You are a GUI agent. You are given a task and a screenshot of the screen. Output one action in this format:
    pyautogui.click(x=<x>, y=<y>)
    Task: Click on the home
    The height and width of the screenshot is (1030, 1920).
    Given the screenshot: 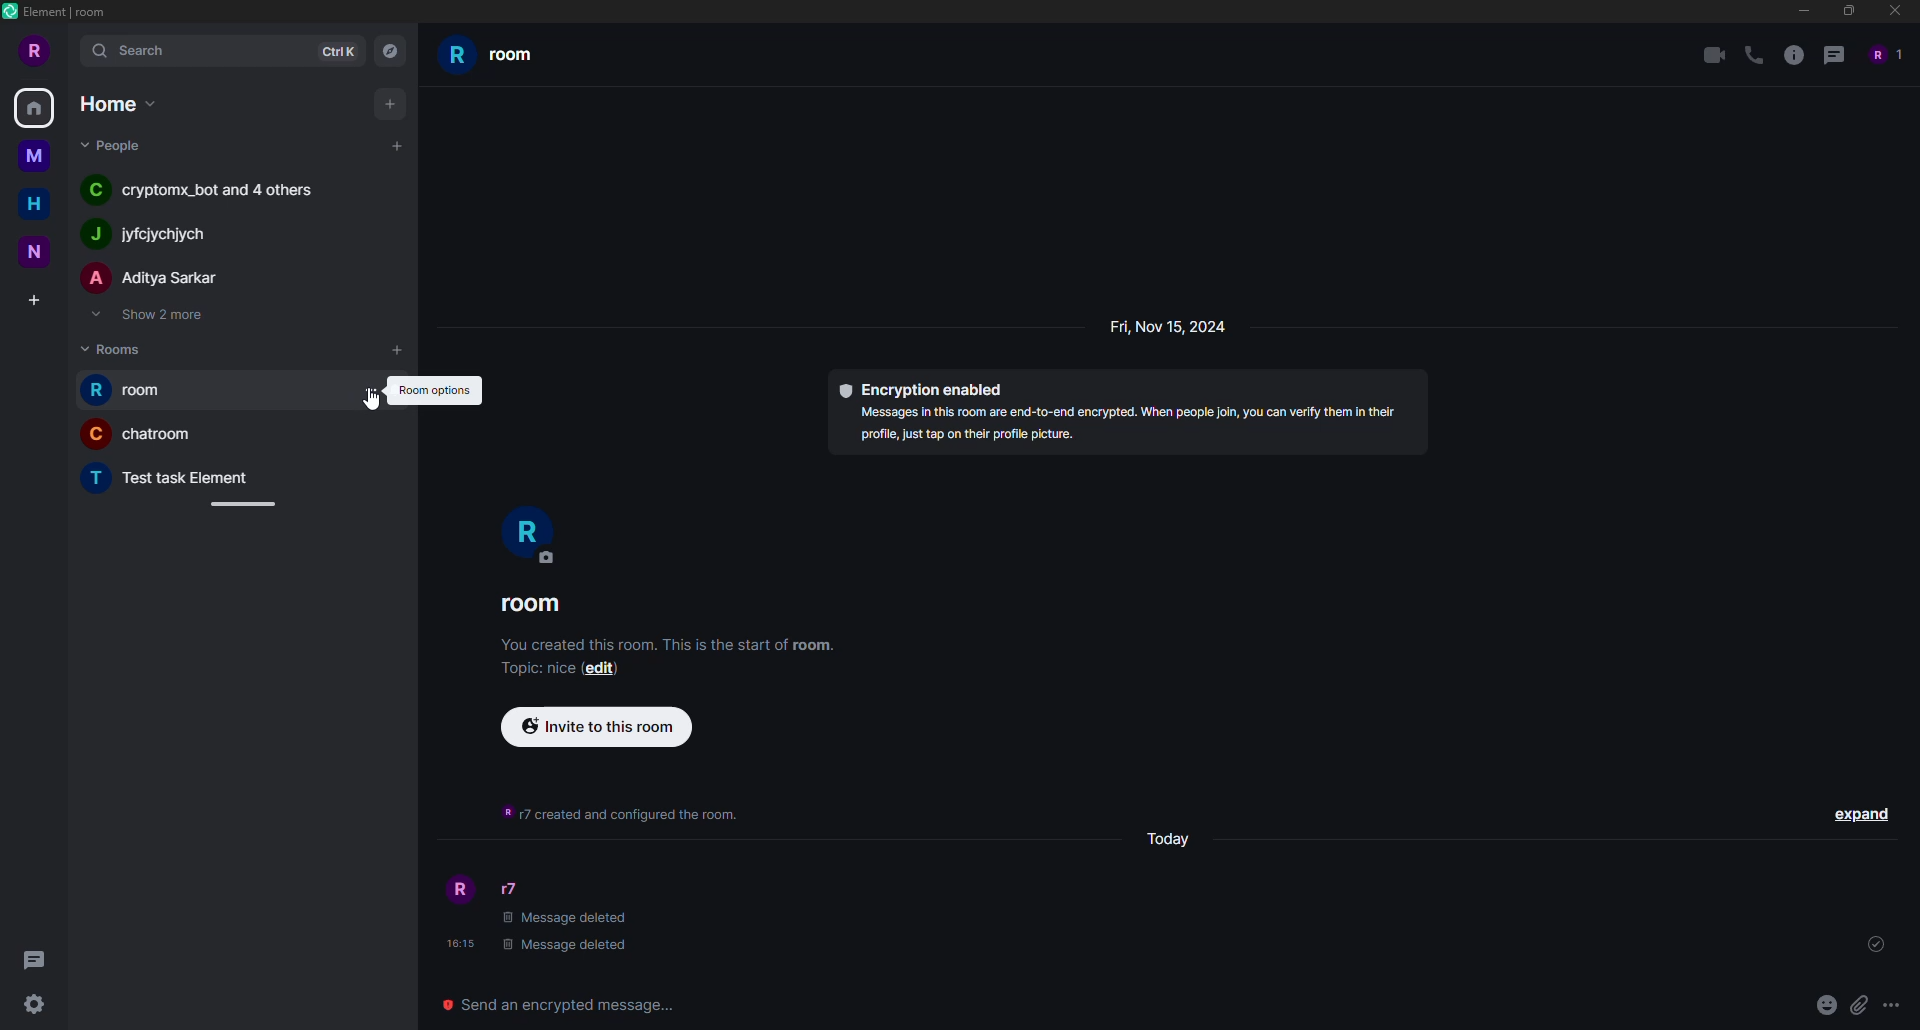 What is the action you would take?
    pyautogui.click(x=38, y=109)
    